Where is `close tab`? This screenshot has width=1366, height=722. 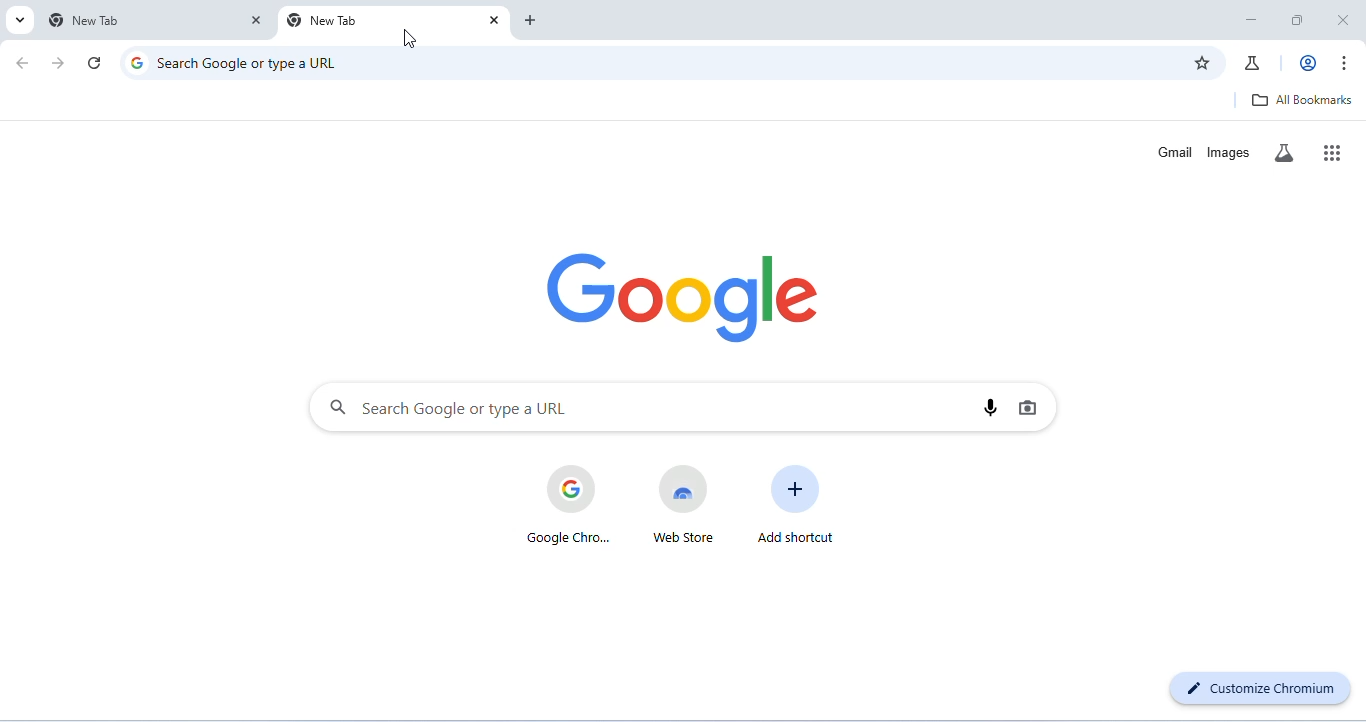
close tab is located at coordinates (492, 20).